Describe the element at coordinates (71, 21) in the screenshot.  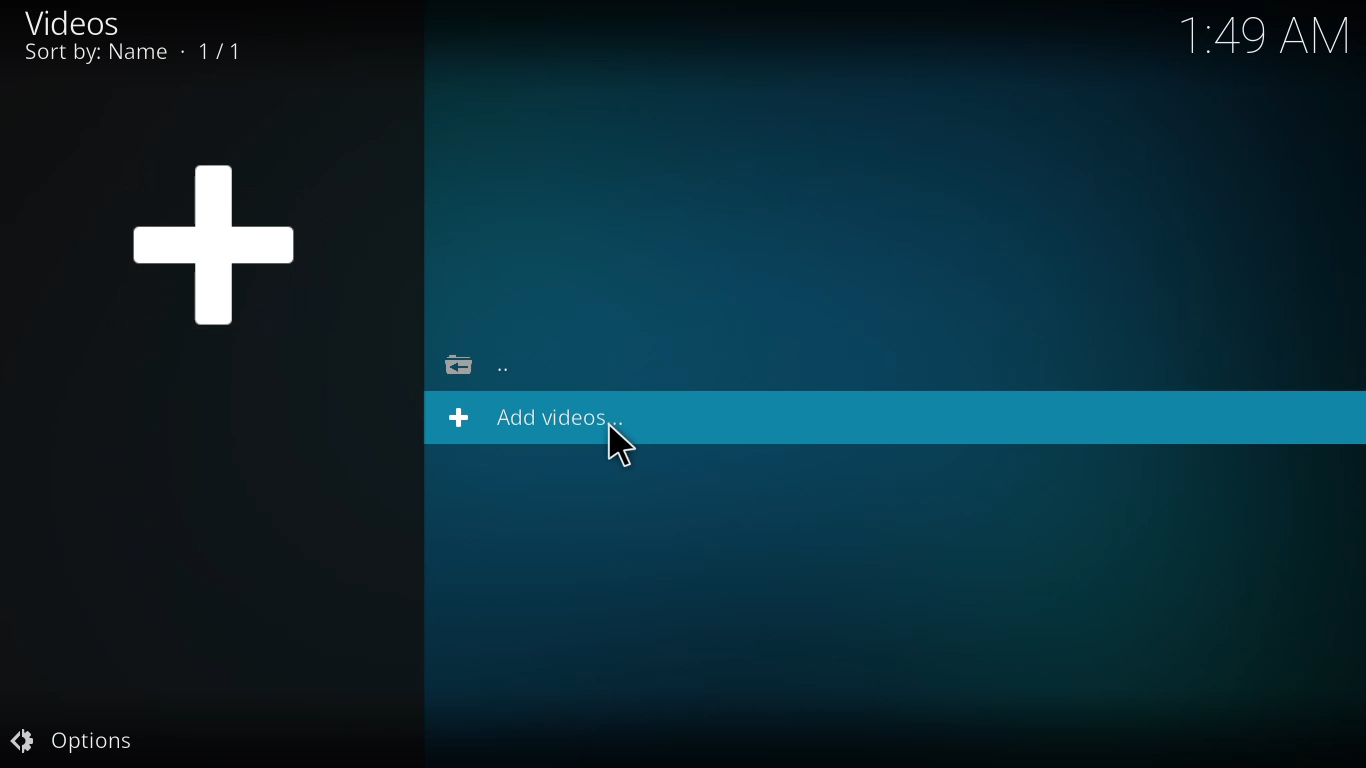
I see `videos` at that location.